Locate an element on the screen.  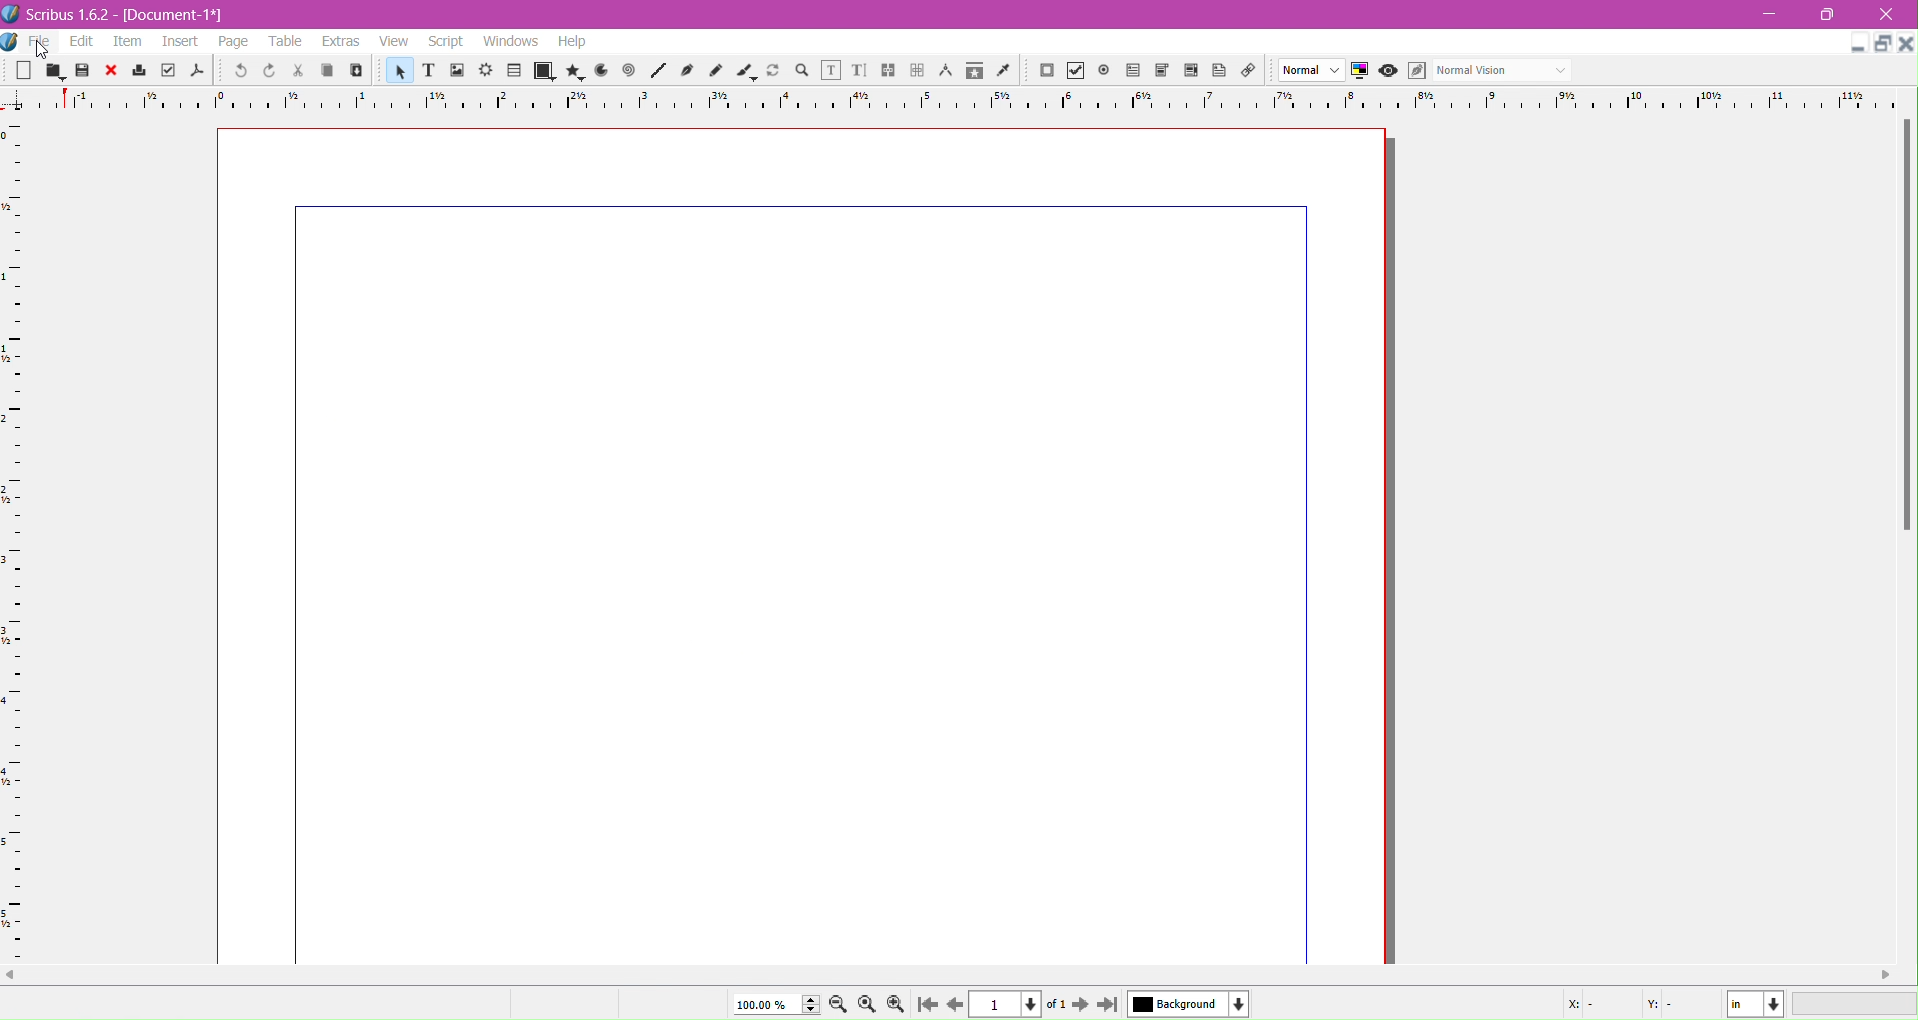
document name is located at coordinates (177, 16).